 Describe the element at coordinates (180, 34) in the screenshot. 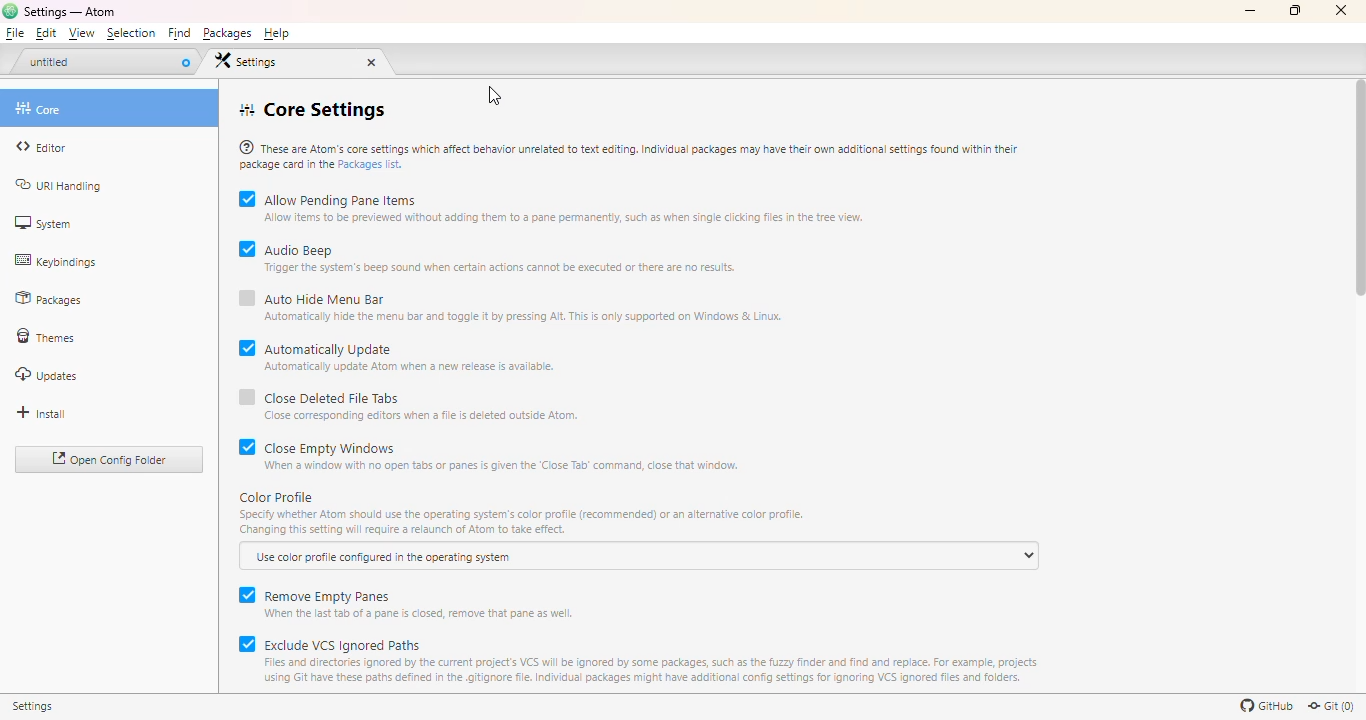

I see `Find` at that location.